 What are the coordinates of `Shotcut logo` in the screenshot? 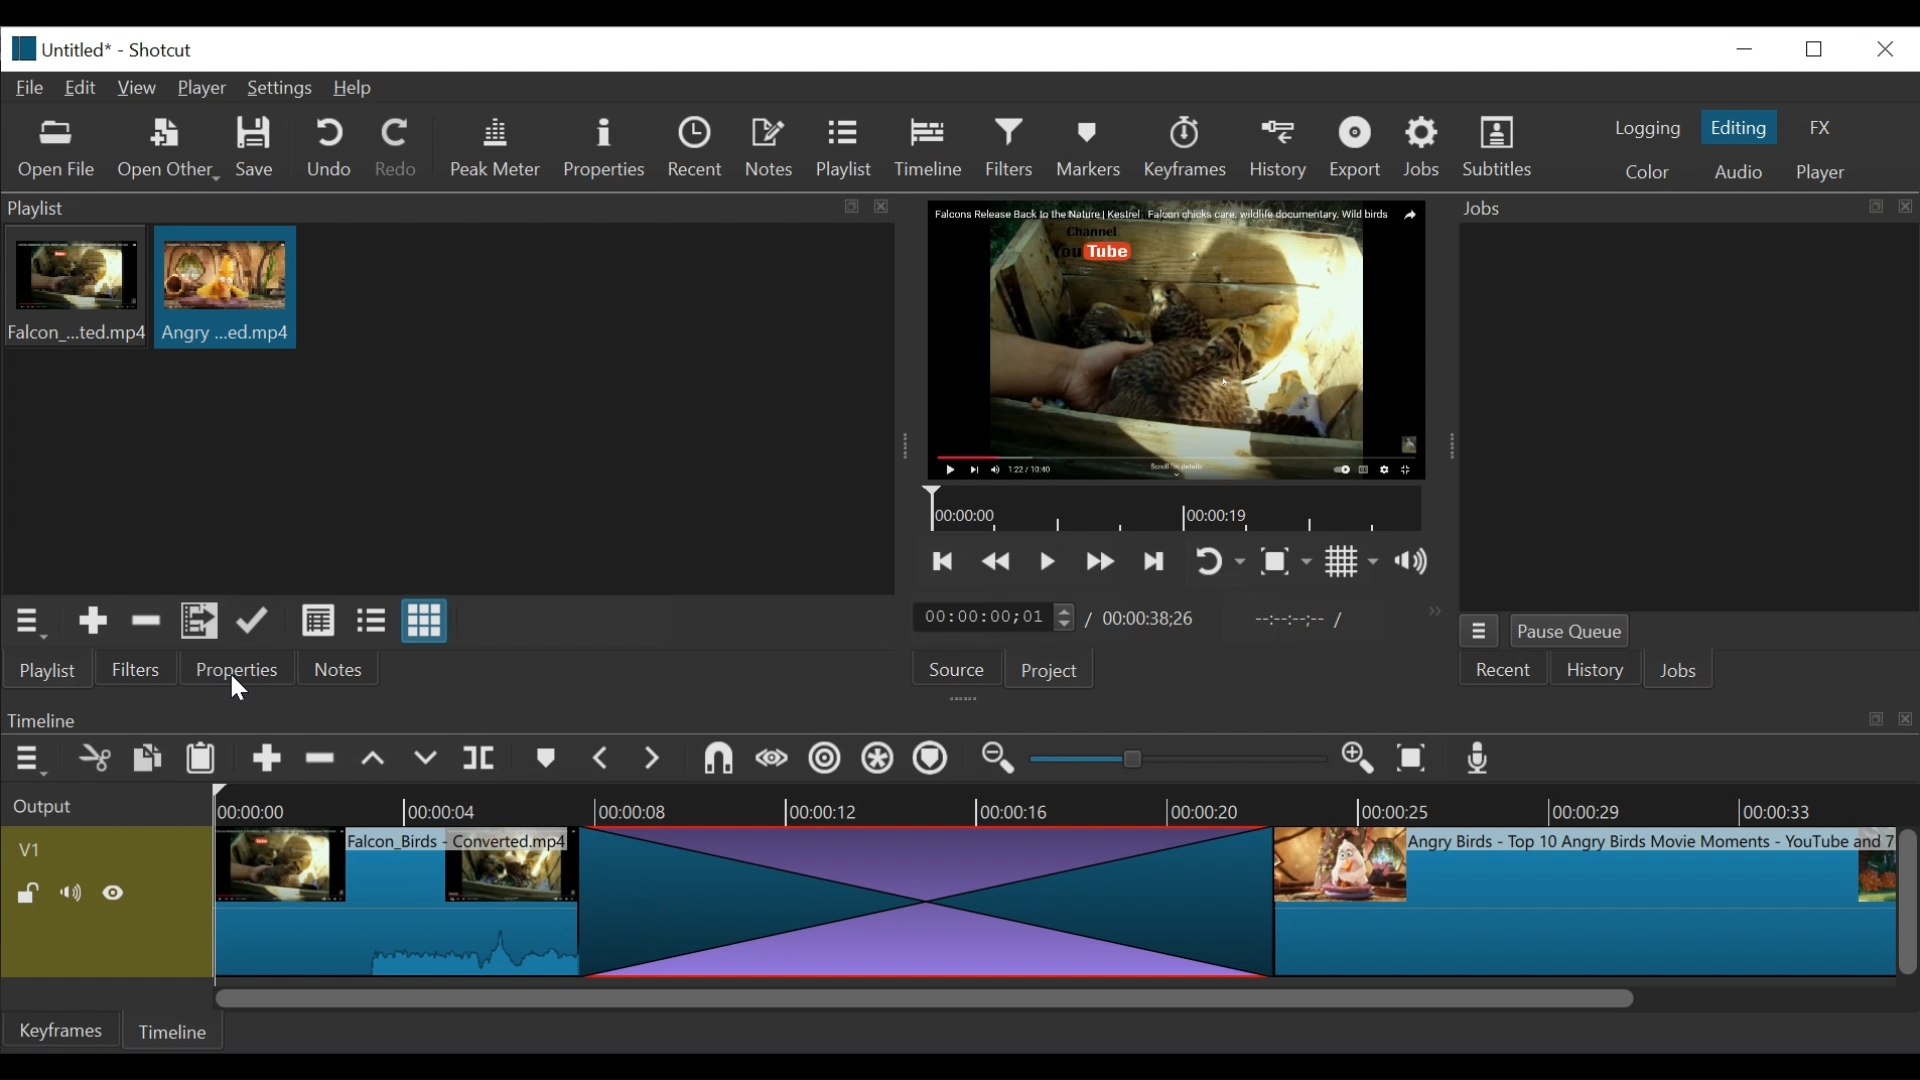 It's located at (19, 46).